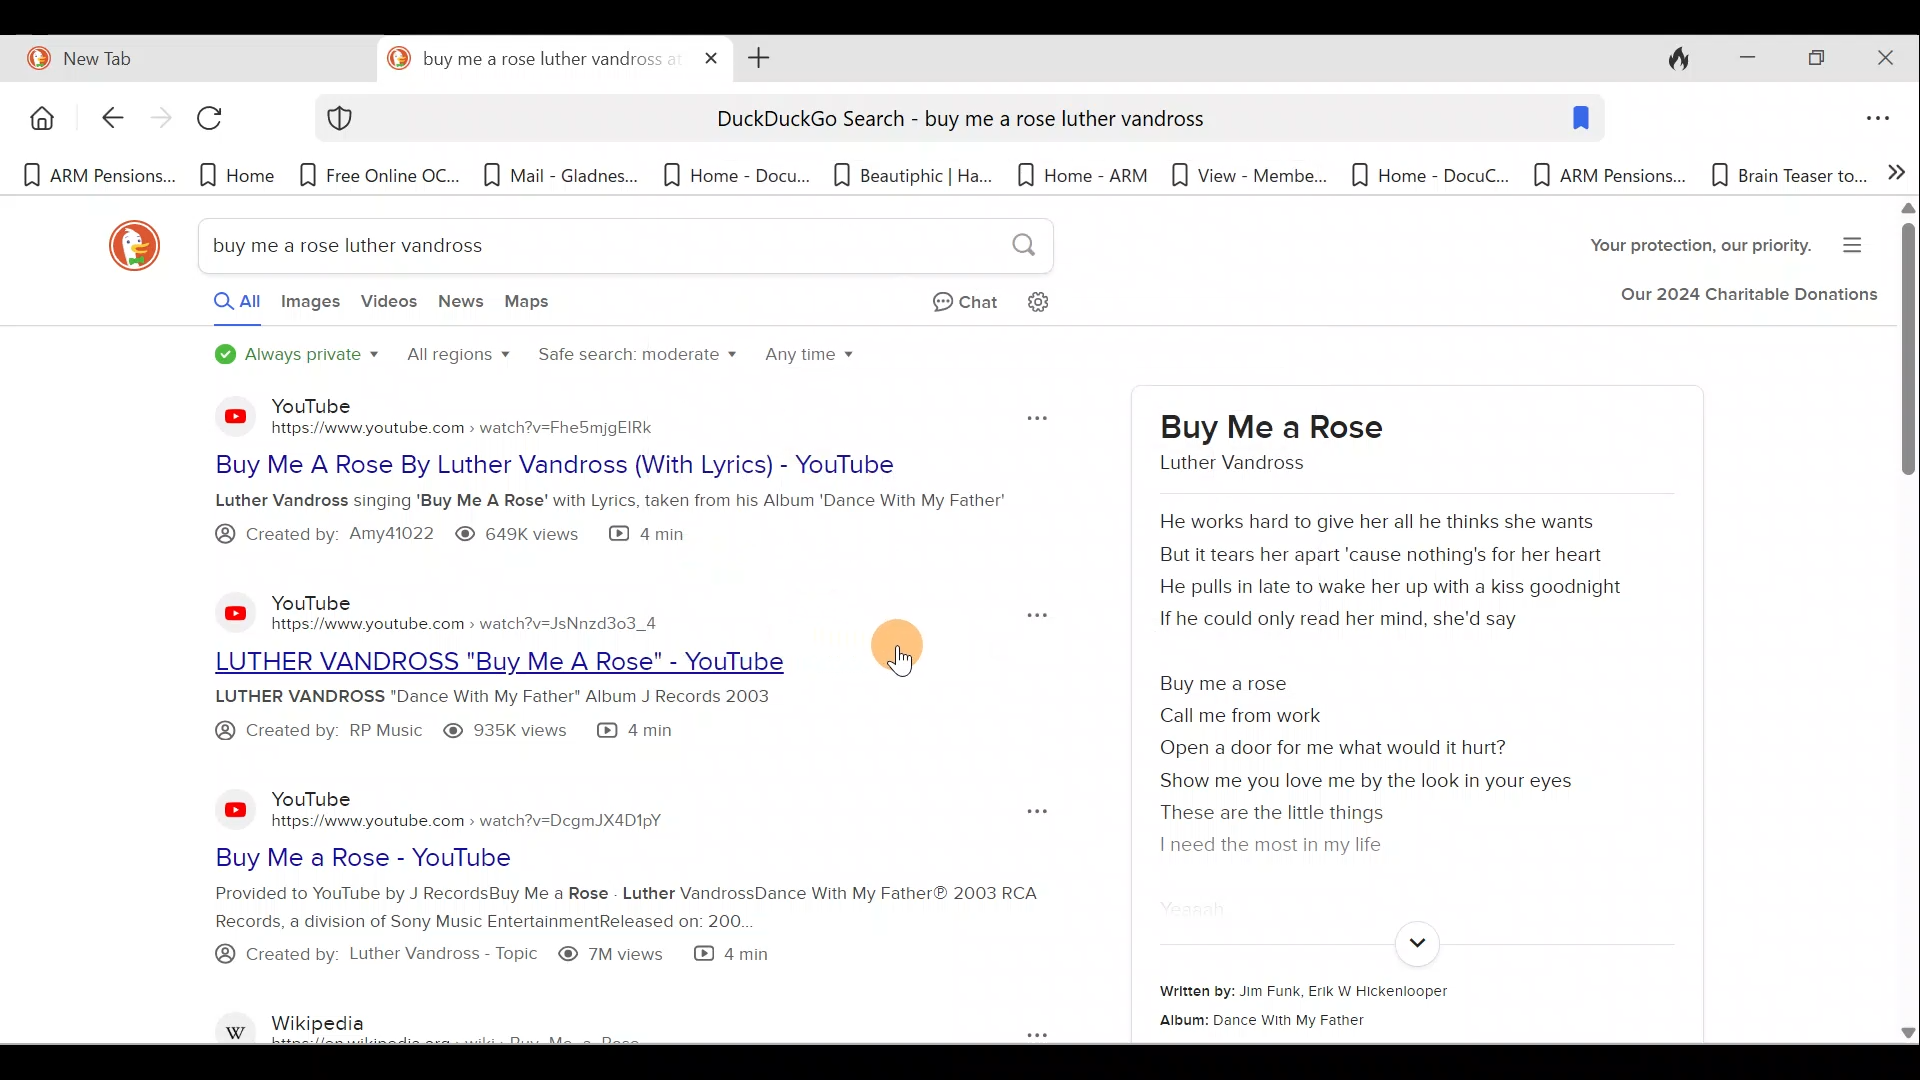 This screenshot has height=1080, width=1920. What do you see at coordinates (532, 59) in the screenshot?
I see `buy me a rose luther vandross` at bounding box center [532, 59].